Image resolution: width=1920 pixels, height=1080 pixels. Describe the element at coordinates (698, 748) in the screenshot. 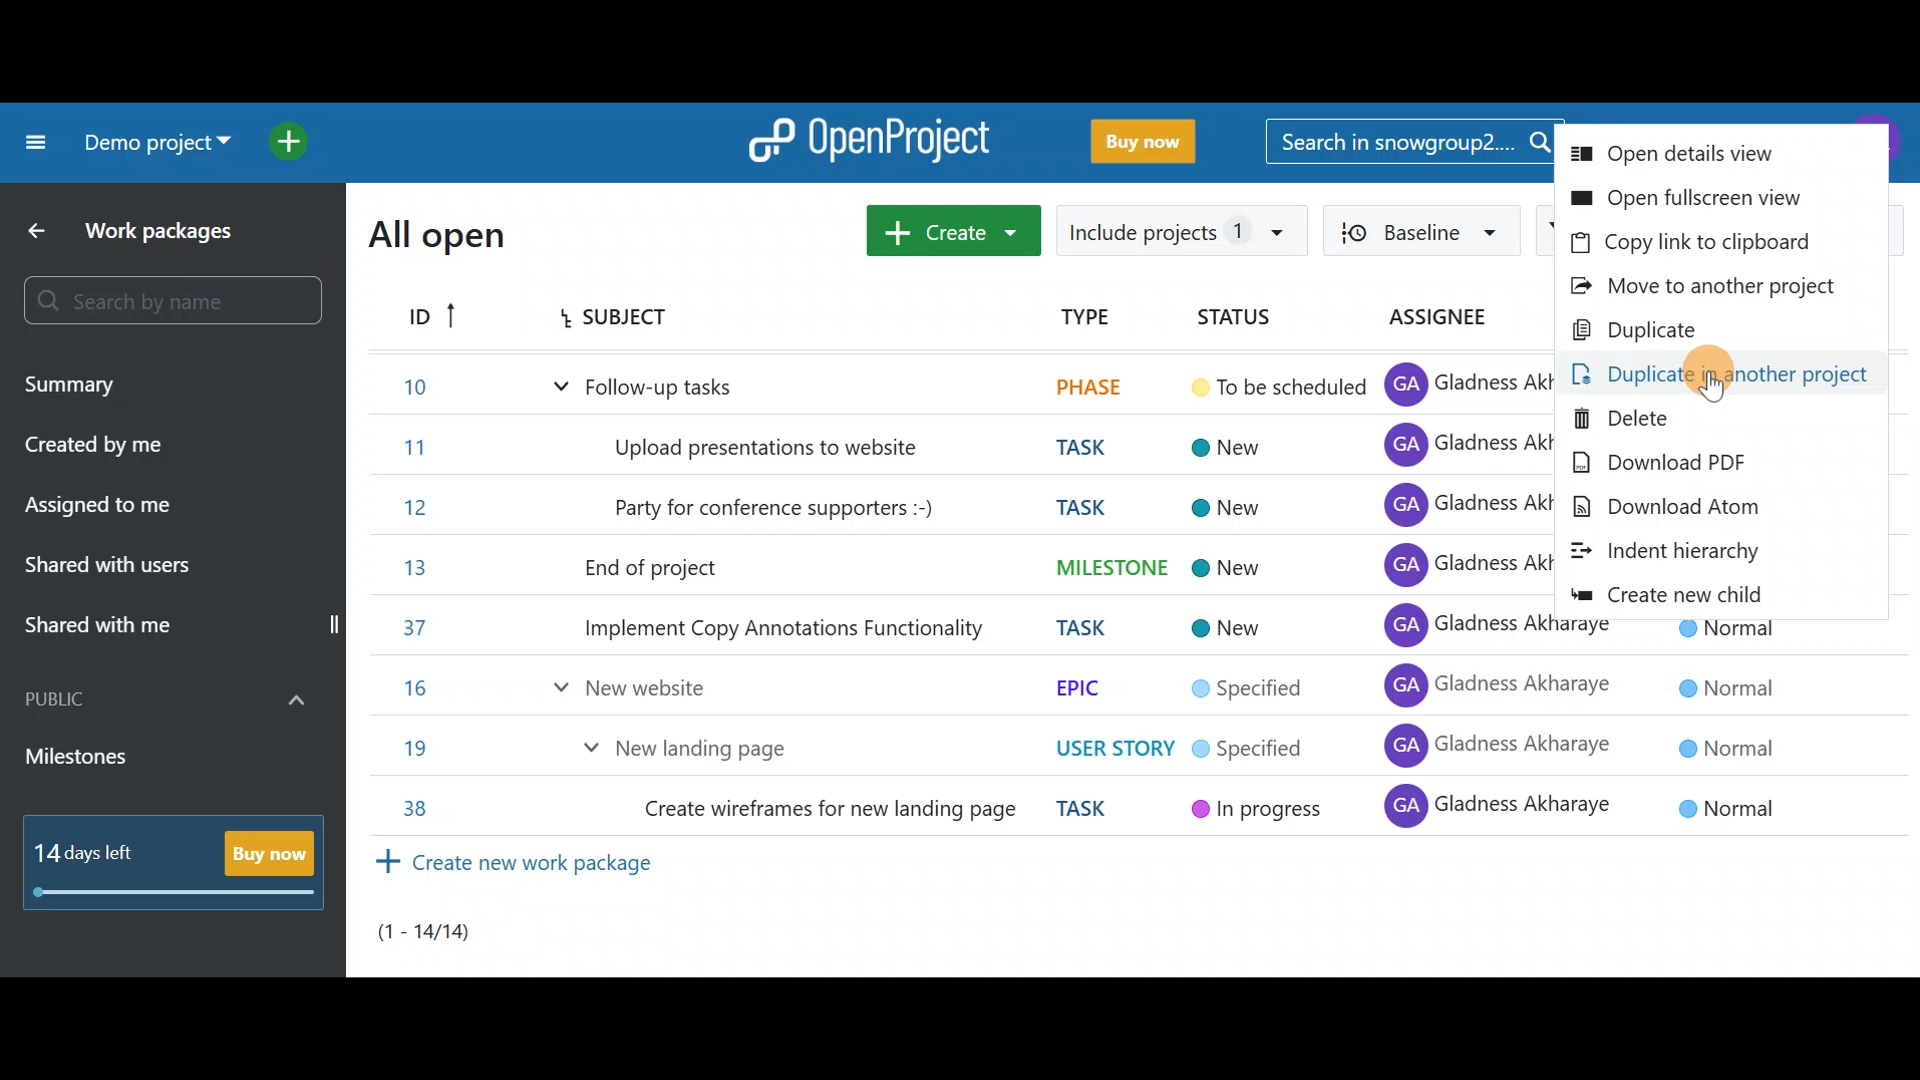

I see `New landing page` at that location.